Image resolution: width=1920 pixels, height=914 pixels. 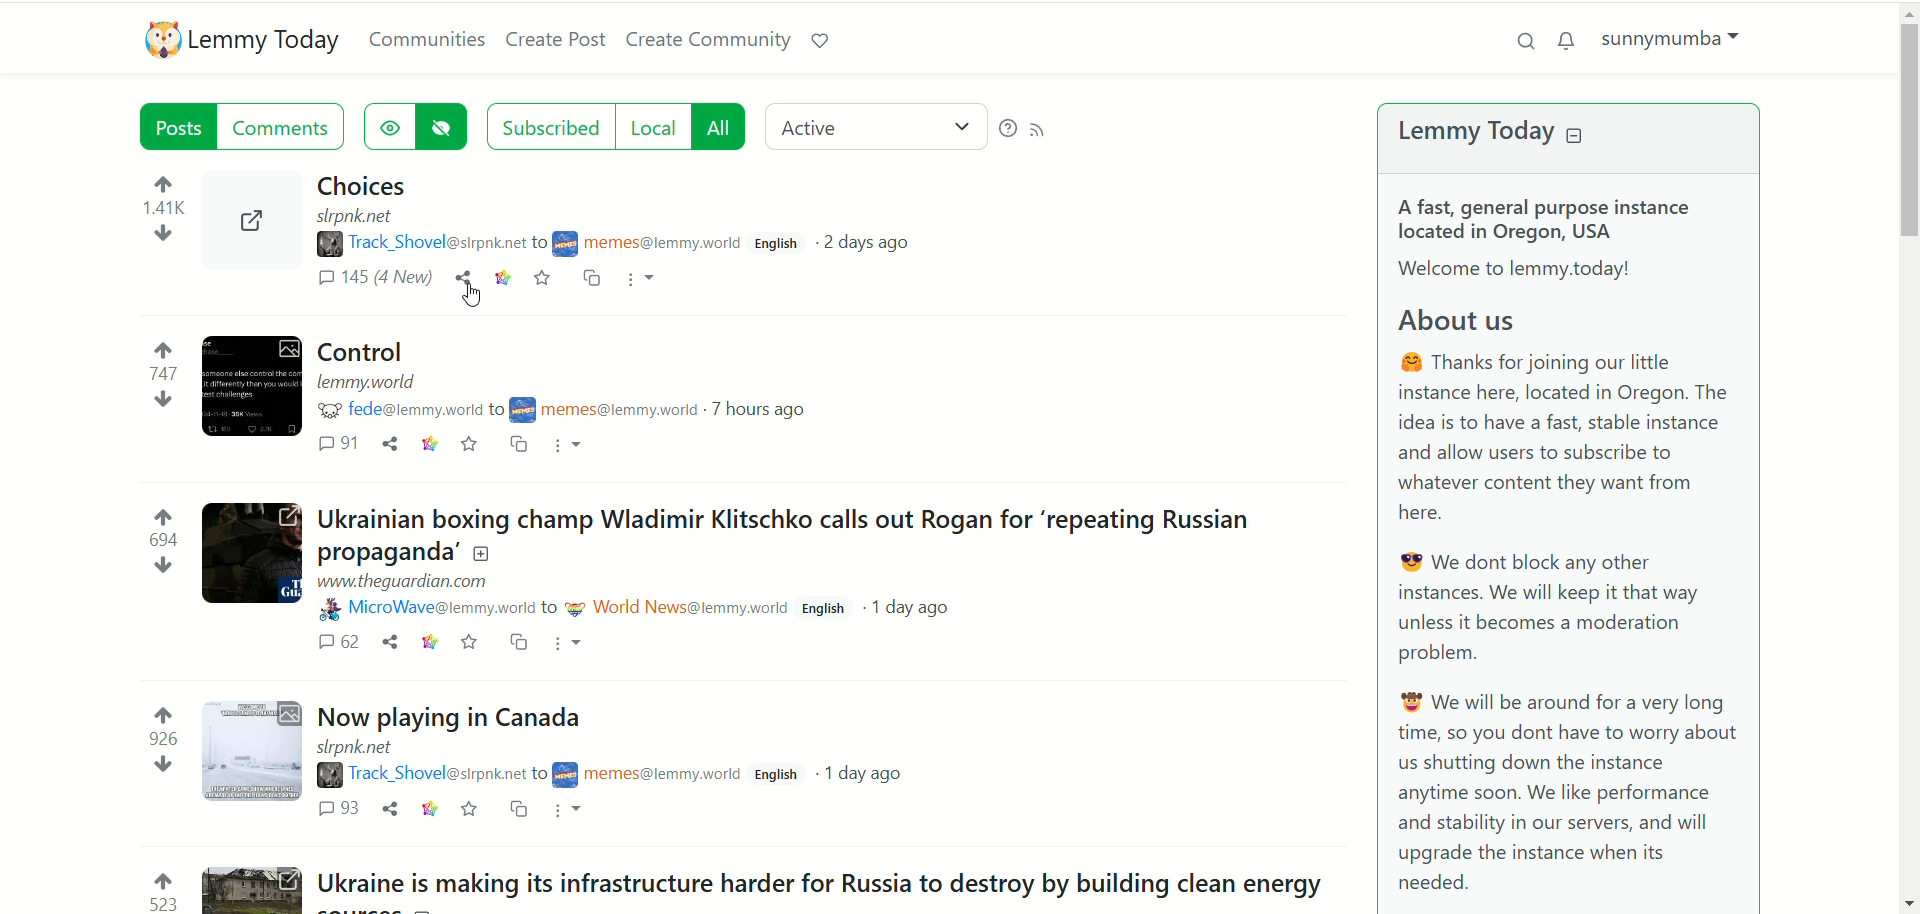 I want to click on share, so click(x=390, y=443).